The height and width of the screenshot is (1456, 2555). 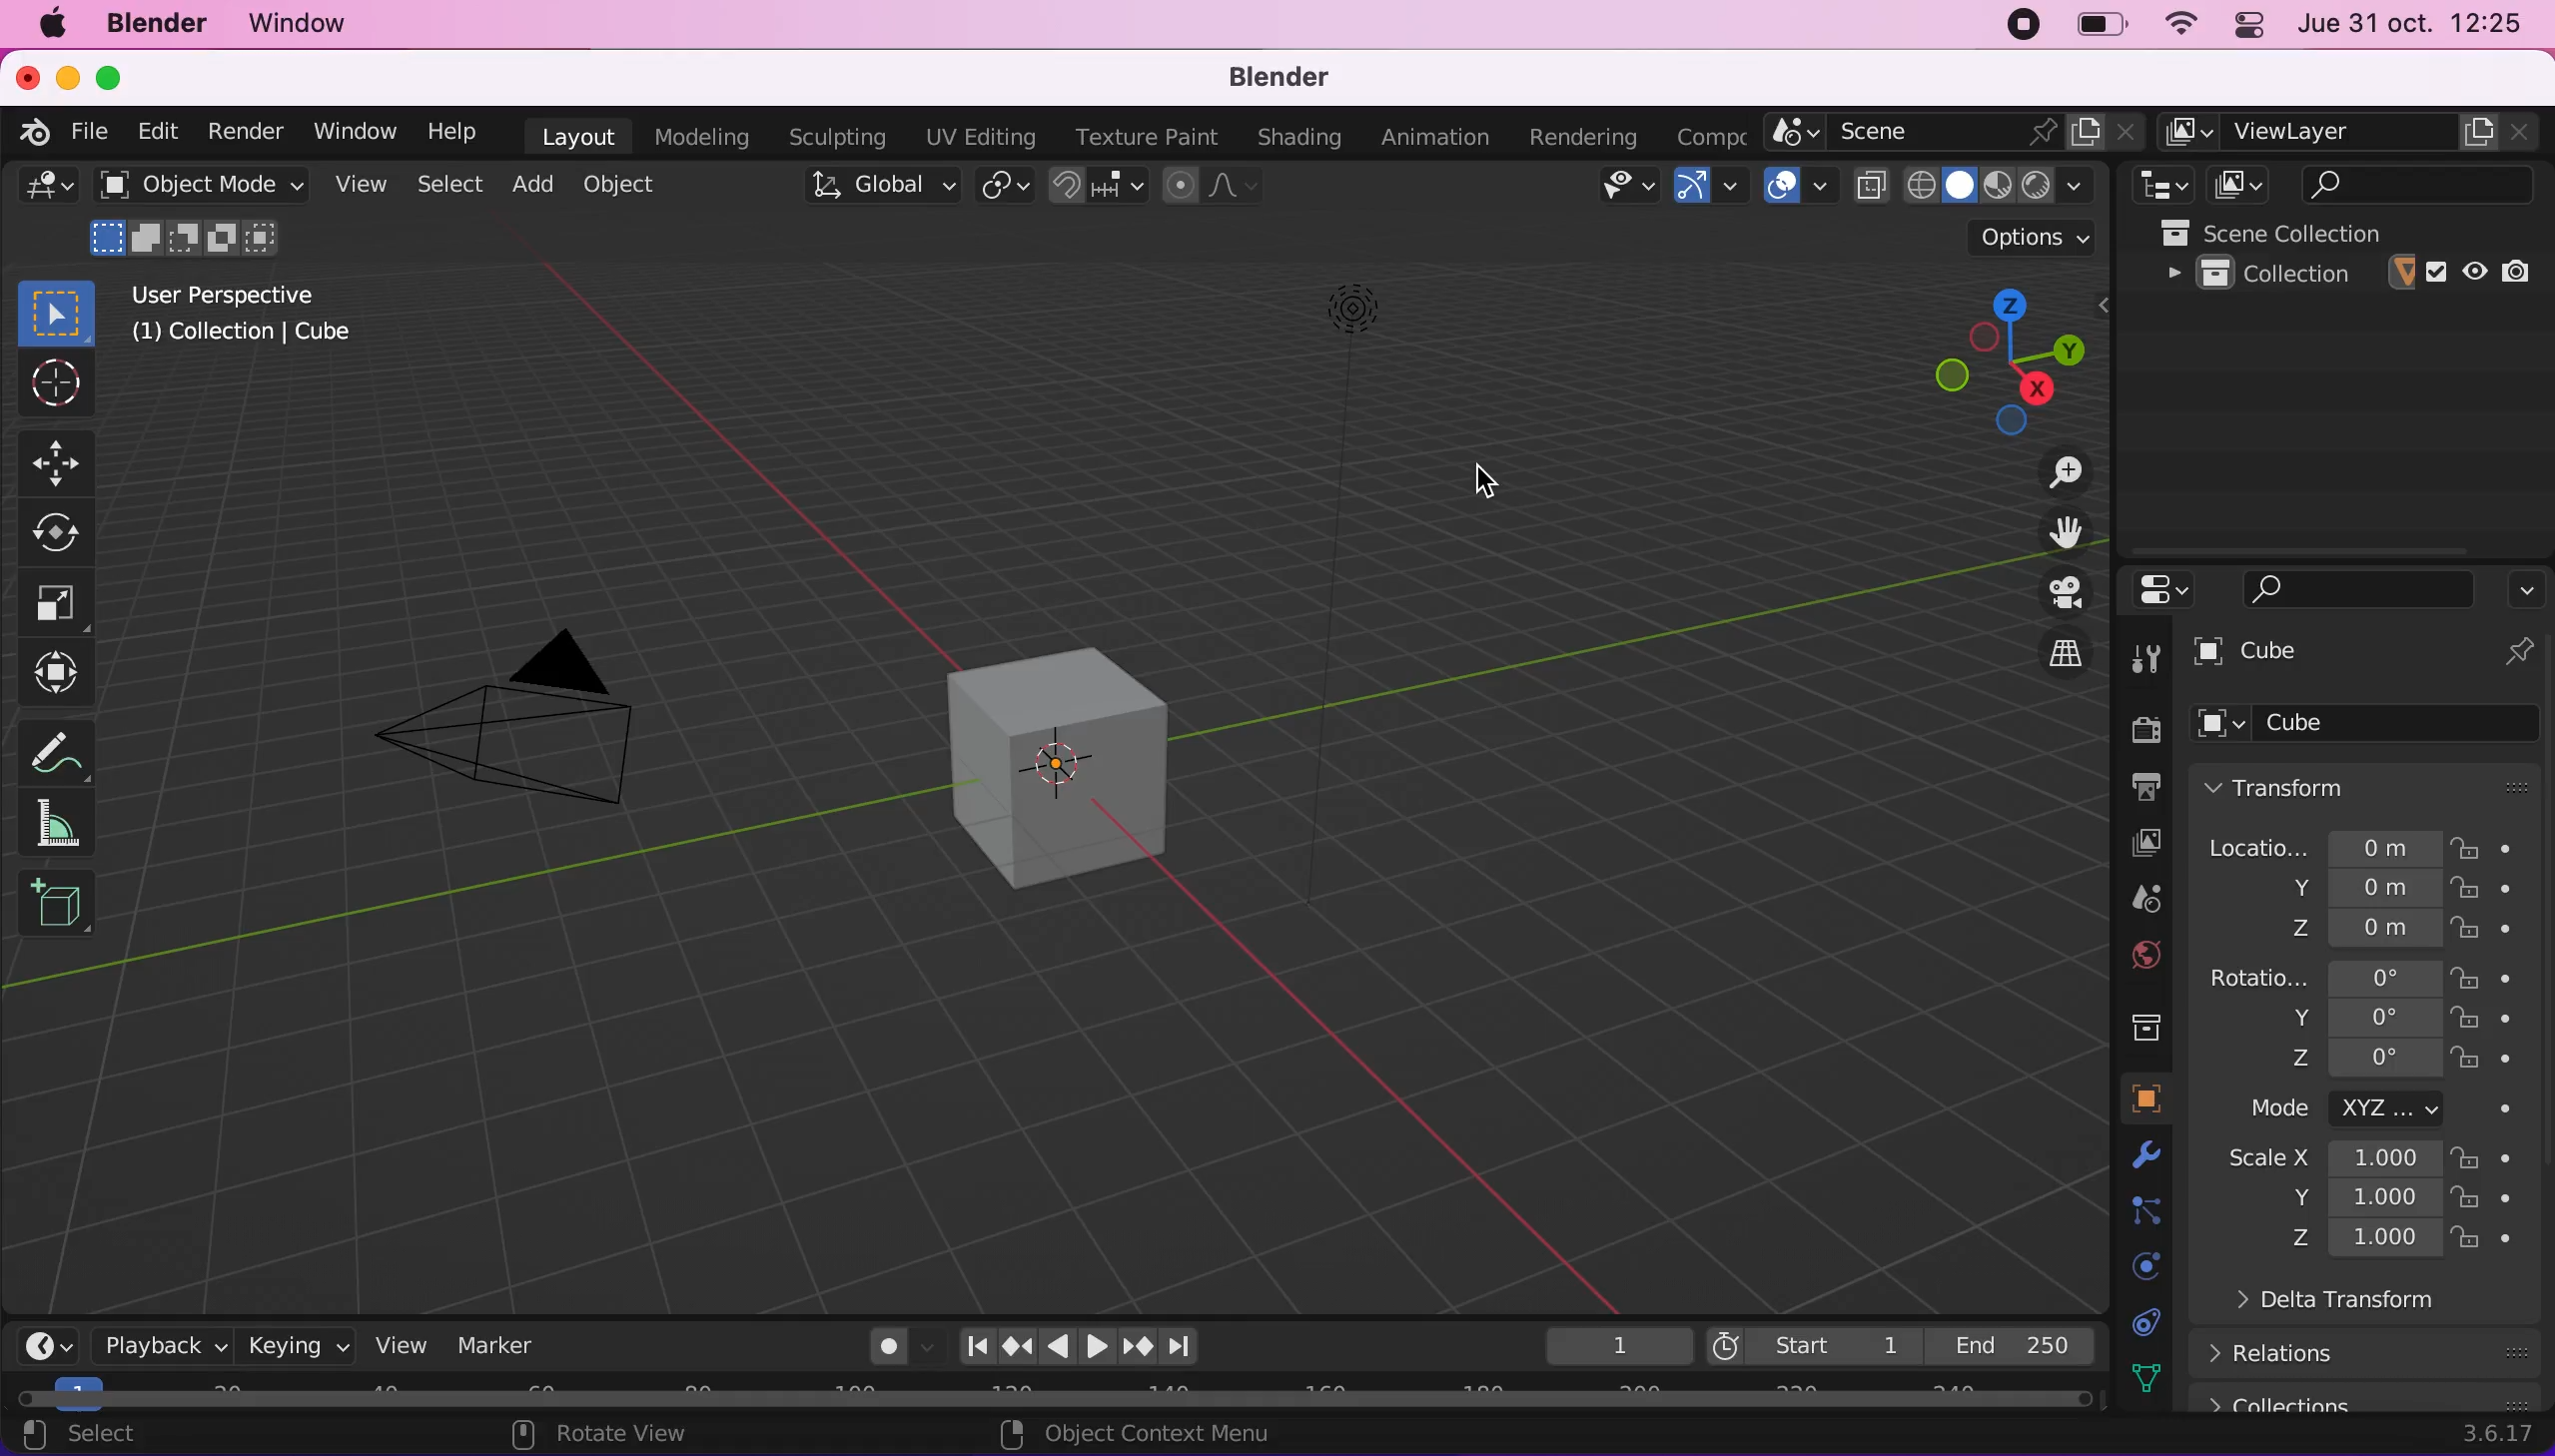 What do you see at coordinates (295, 1342) in the screenshot?
I see `keying` at bounding box center [295, 1342].